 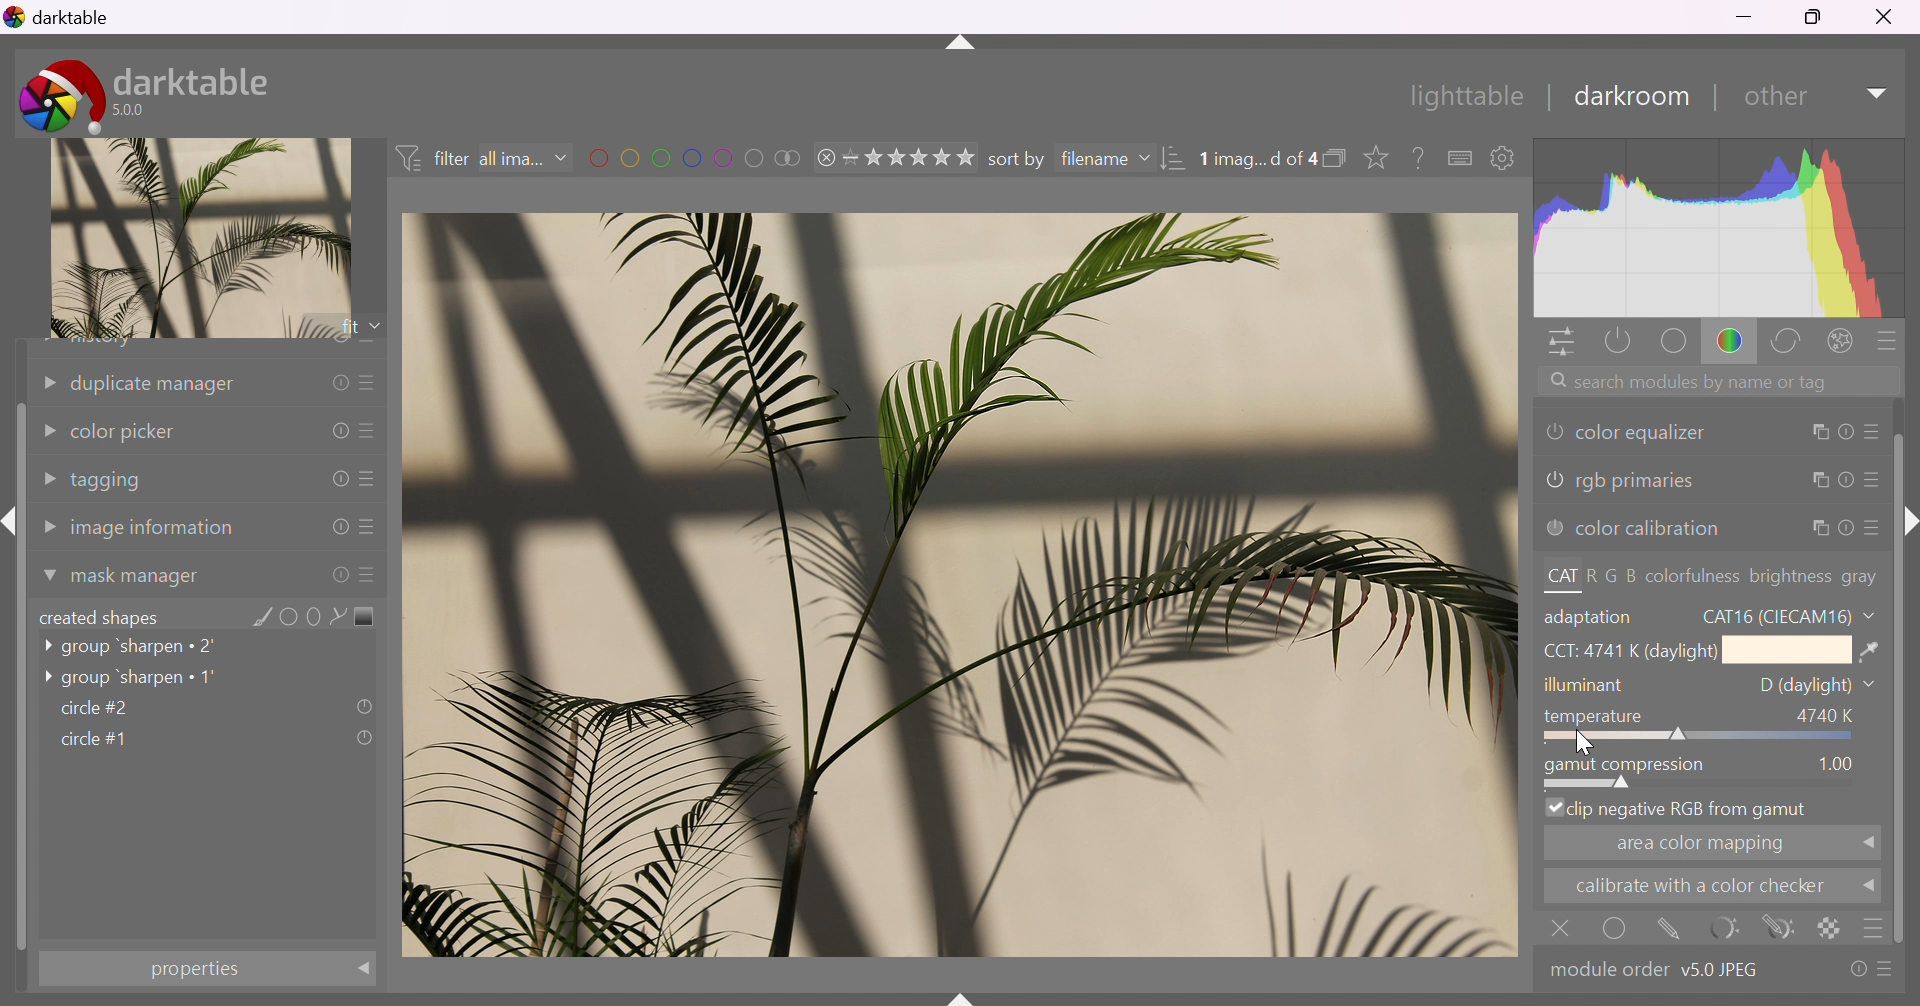 What do you see at coordinates (1828, 931) in the screenshot?
I see `background` at bounding box center [1828, 931].